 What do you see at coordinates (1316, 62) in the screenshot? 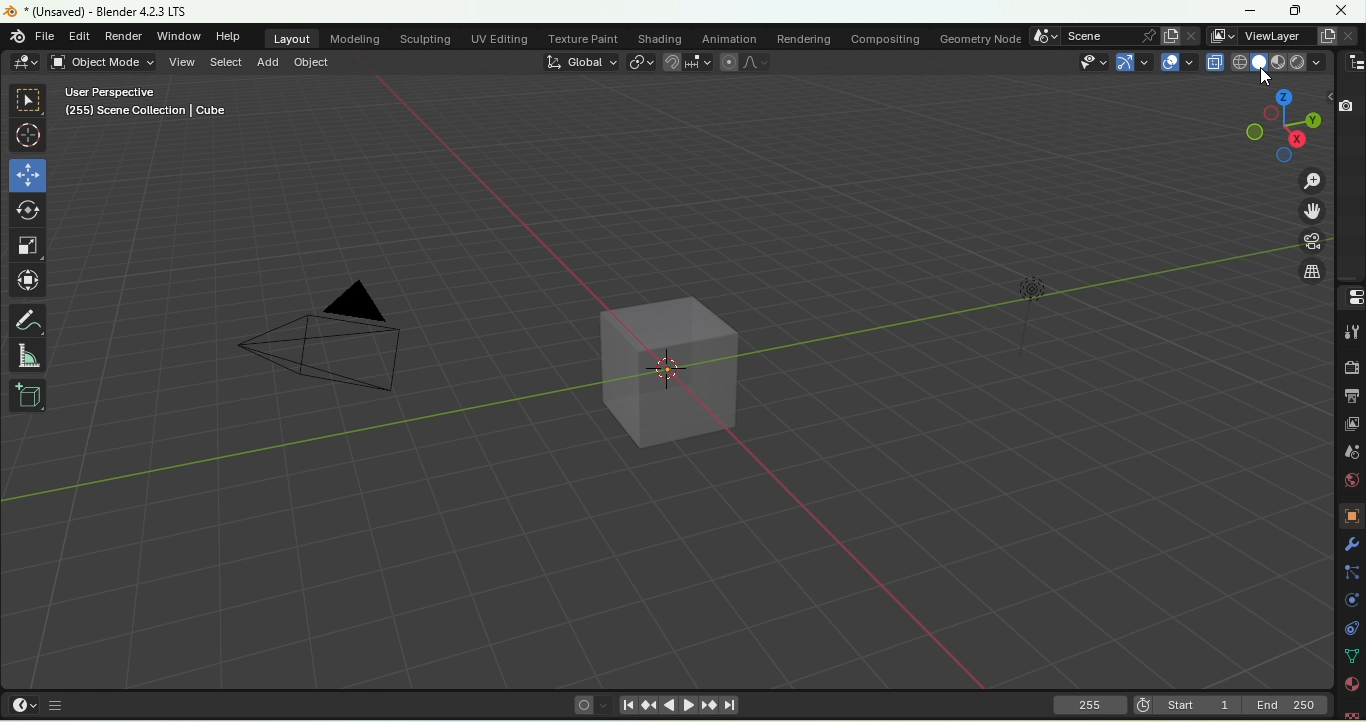
I see `Shading` at bounding box center [1316, 62].